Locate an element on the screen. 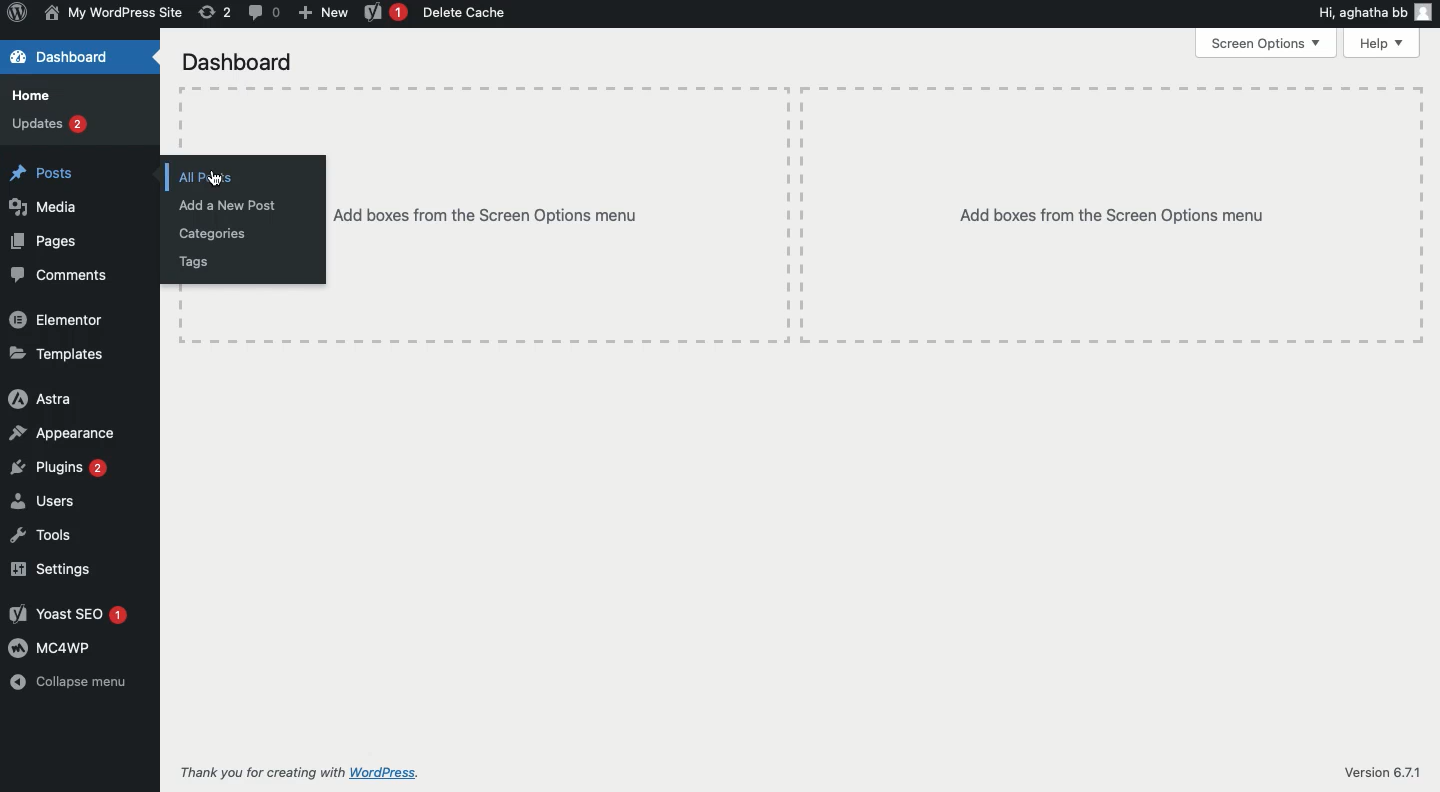  Name is located at coordinates (116, 14).